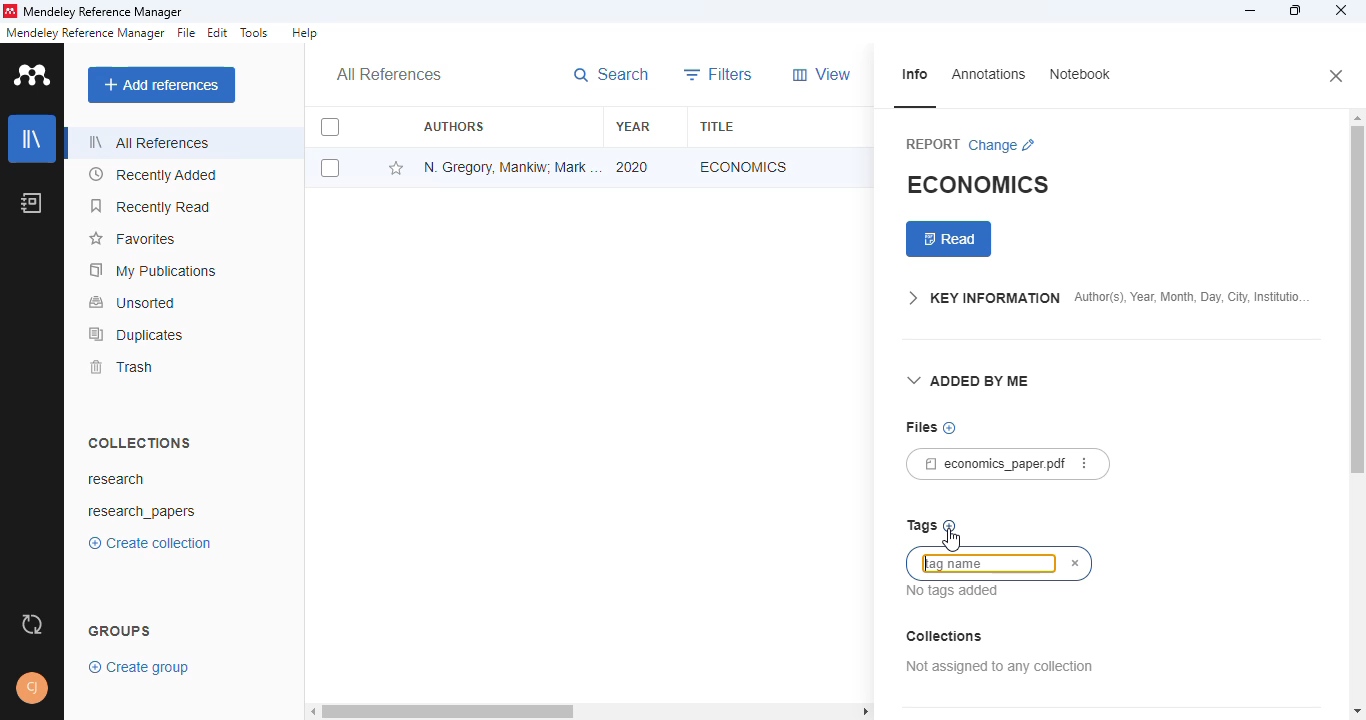 This screenshot has width=1366, height=720. I want to click on sync, so click(32, 623).